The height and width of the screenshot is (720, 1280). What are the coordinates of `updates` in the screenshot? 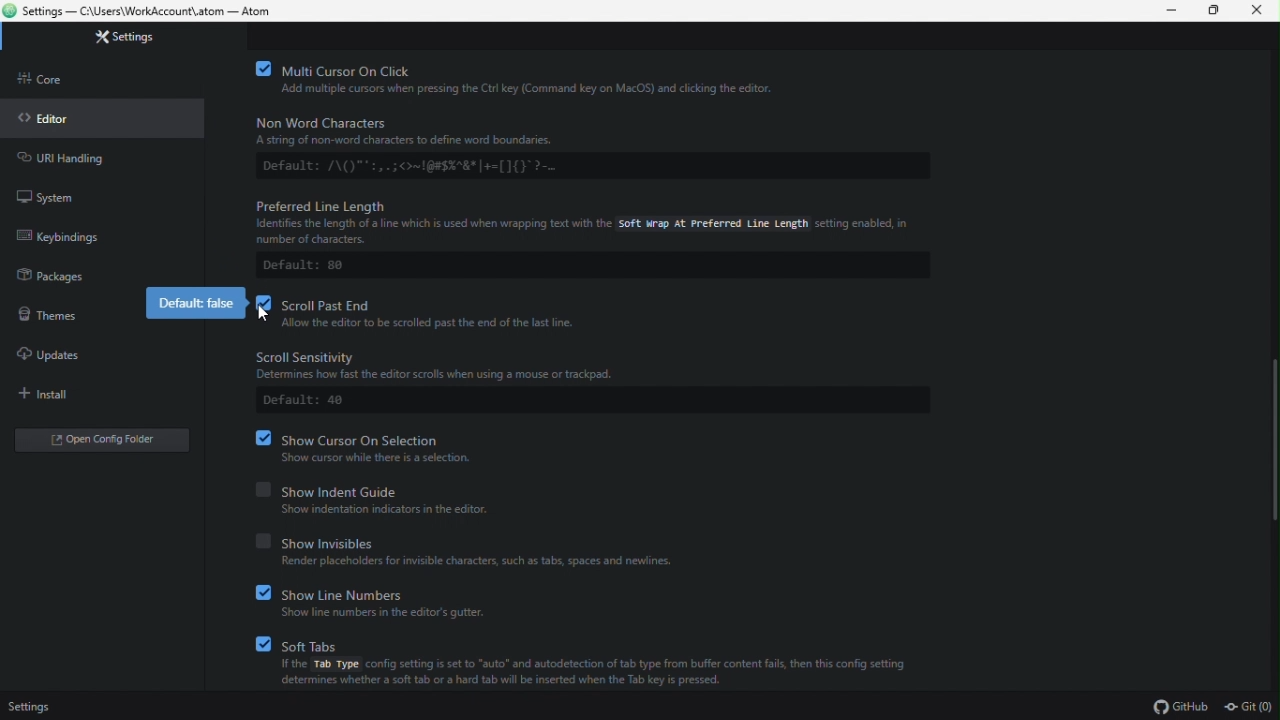 It's located at (59, 356).